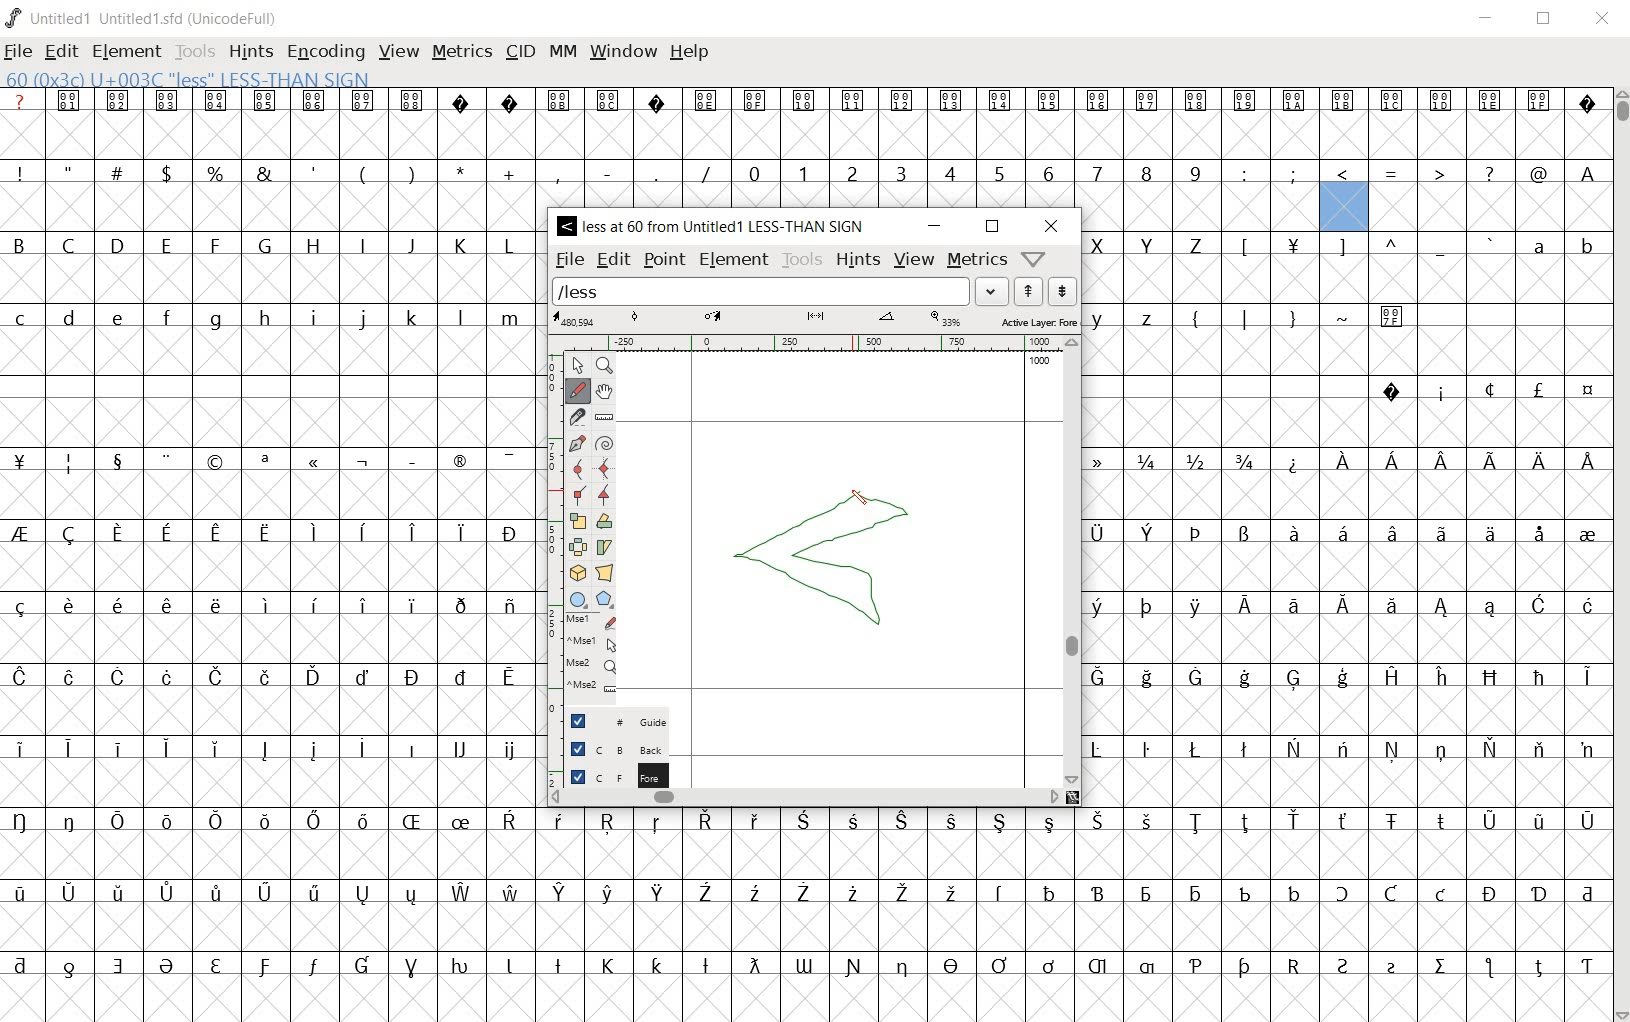 The height and width of the screenshot is (1022, 1630). What do you see at coordinates (273, 420) in the screenshot?
I see `empty cells` at bounding box center [273, 420].